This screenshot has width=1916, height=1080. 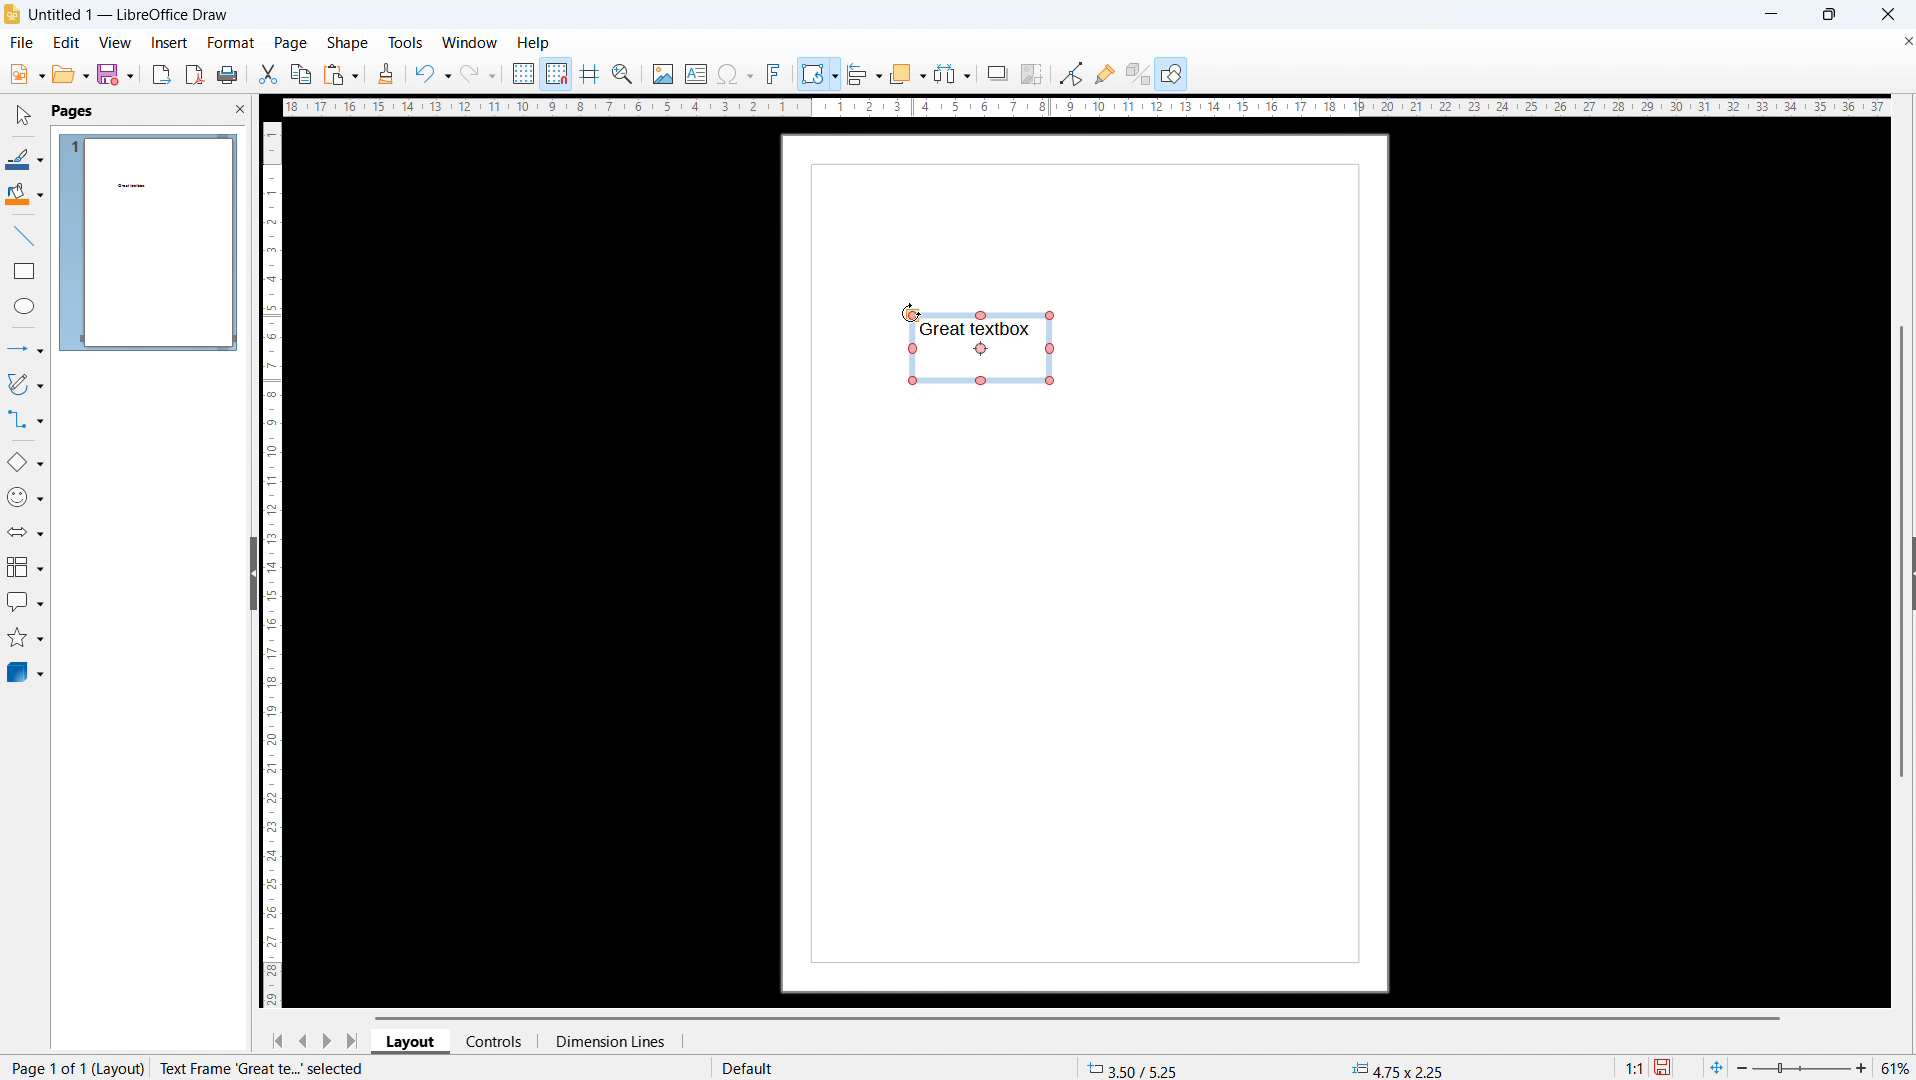 I want to click on connectors, so click(x=25, y=421).